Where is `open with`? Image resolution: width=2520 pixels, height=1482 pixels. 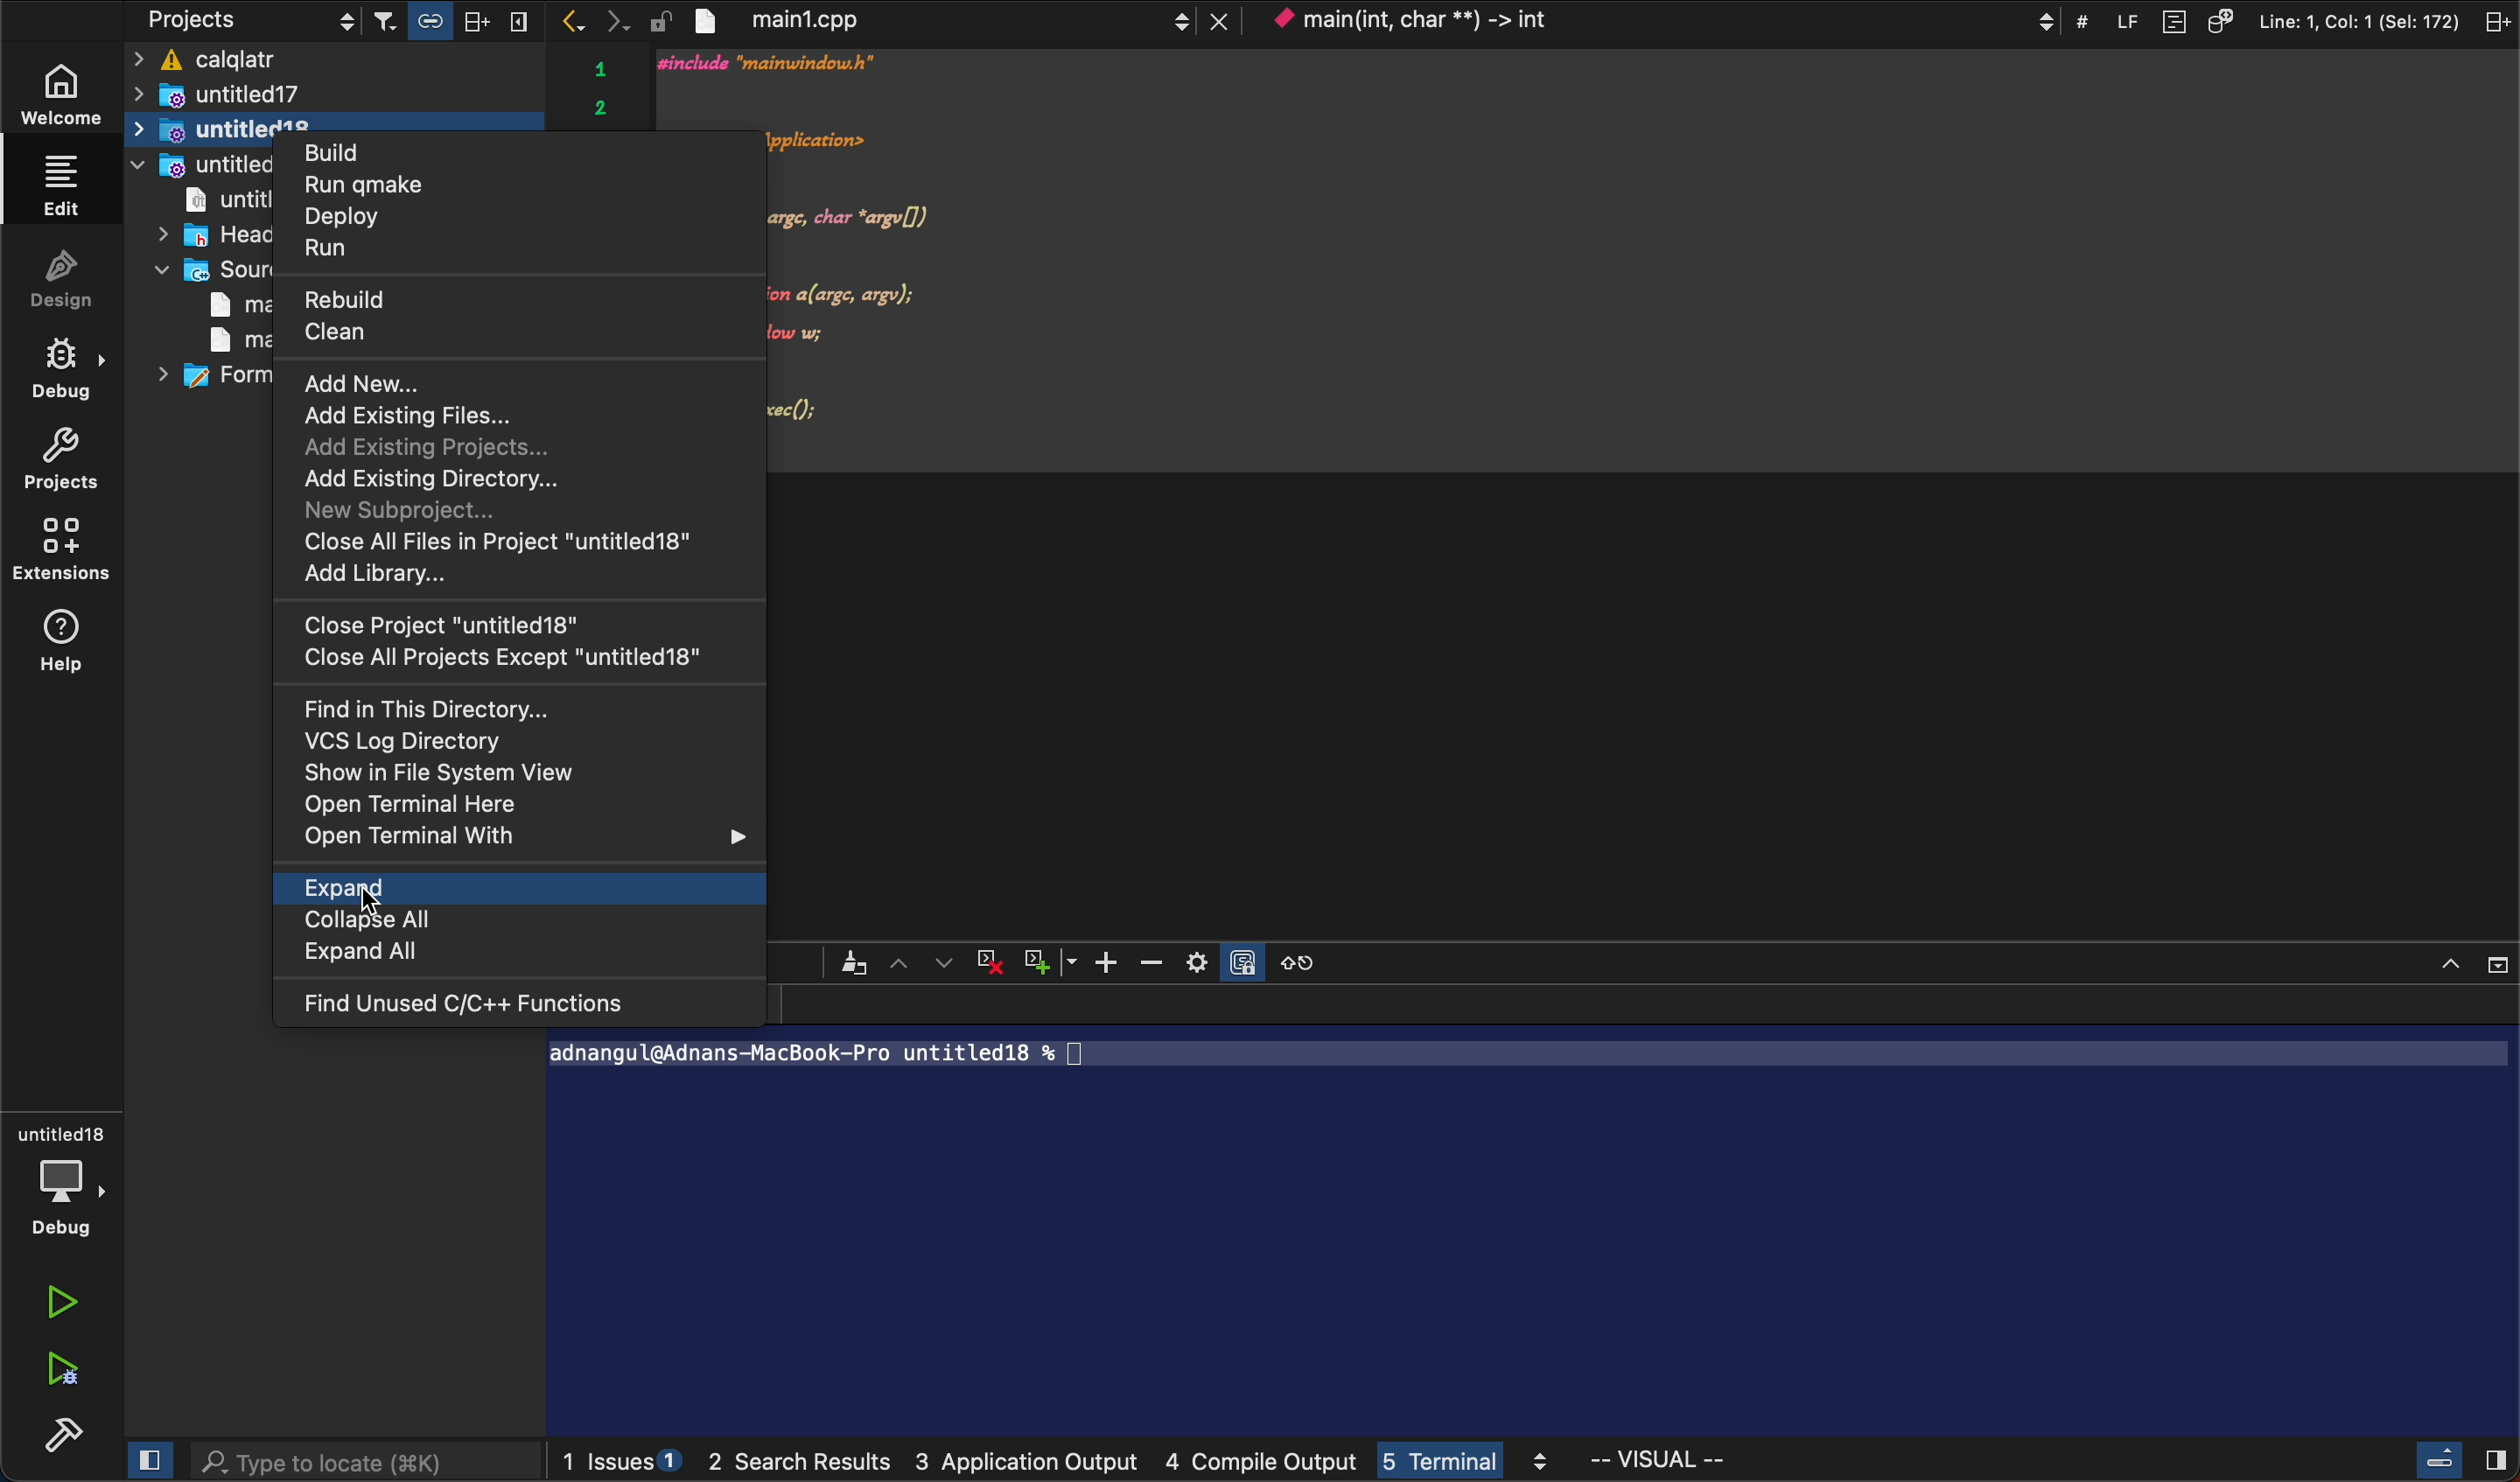 open with is located at coordinates (523, 839).